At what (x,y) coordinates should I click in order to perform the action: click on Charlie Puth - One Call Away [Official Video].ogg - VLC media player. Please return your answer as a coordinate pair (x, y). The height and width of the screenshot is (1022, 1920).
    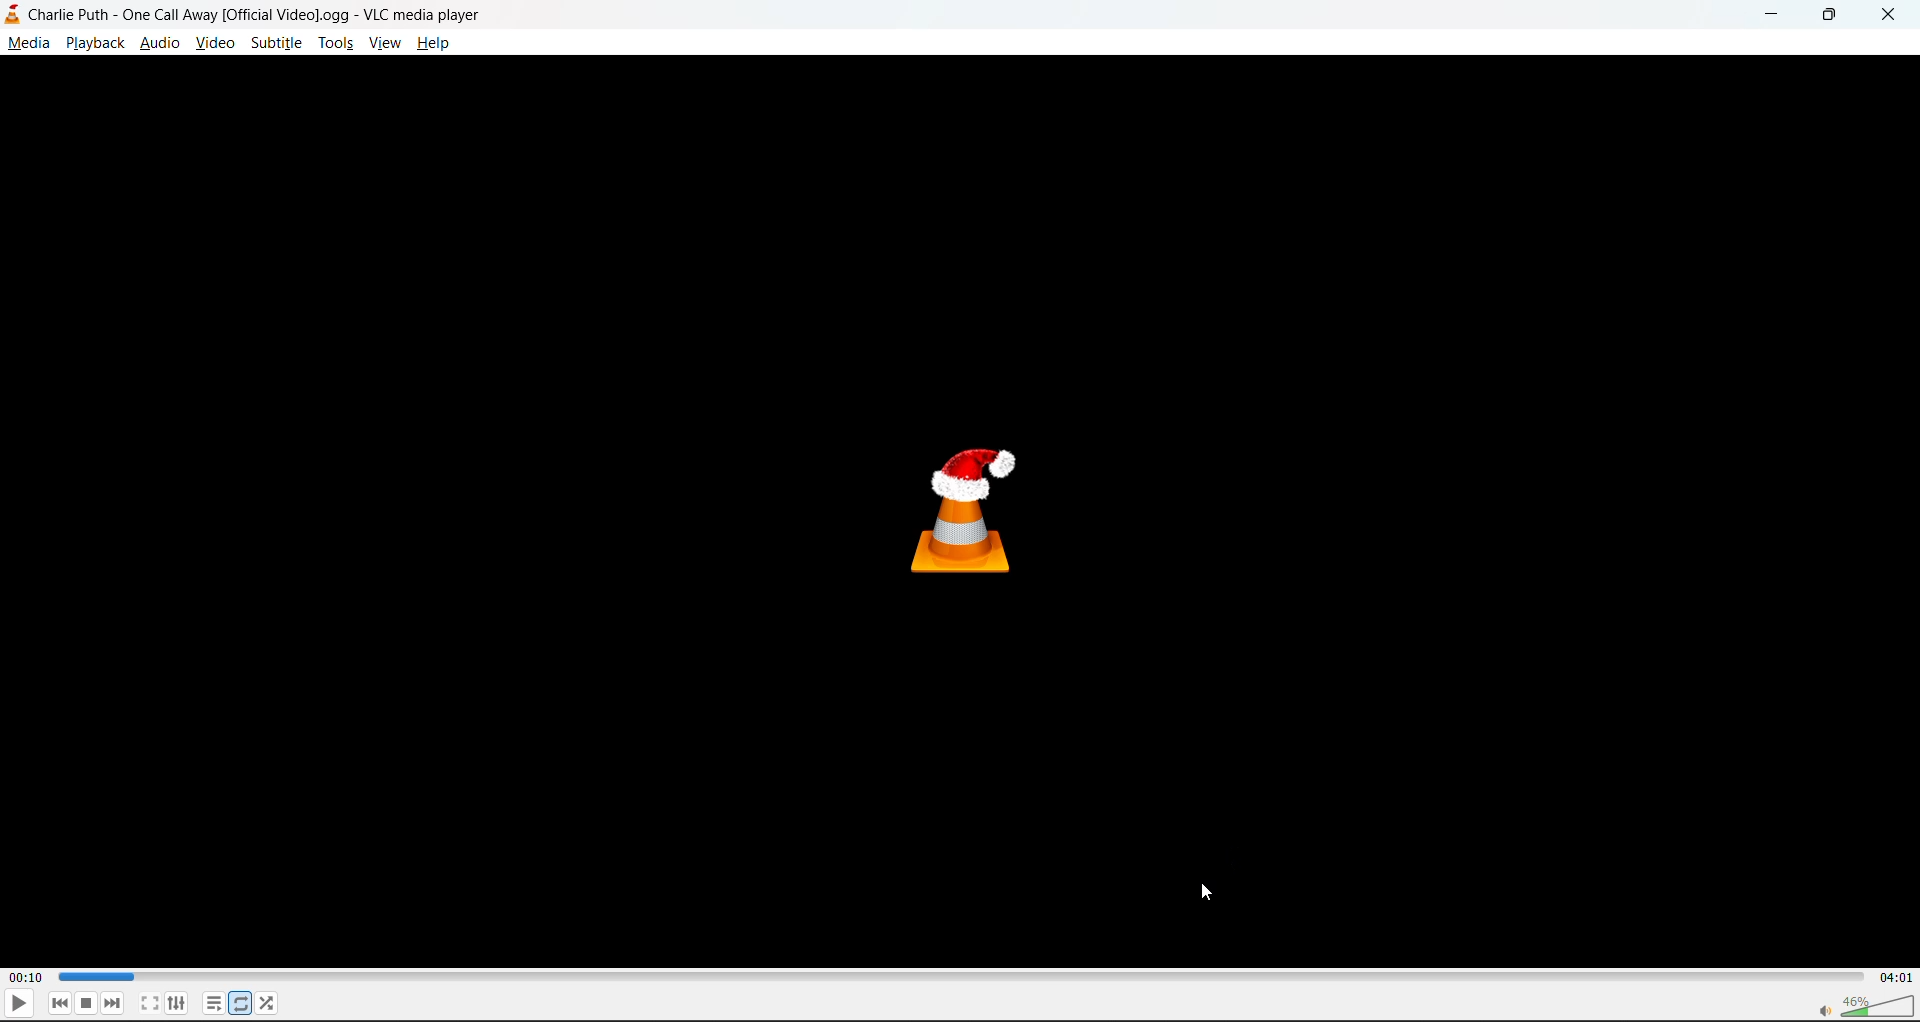
    Looking at the image, I should click on (251, 14).